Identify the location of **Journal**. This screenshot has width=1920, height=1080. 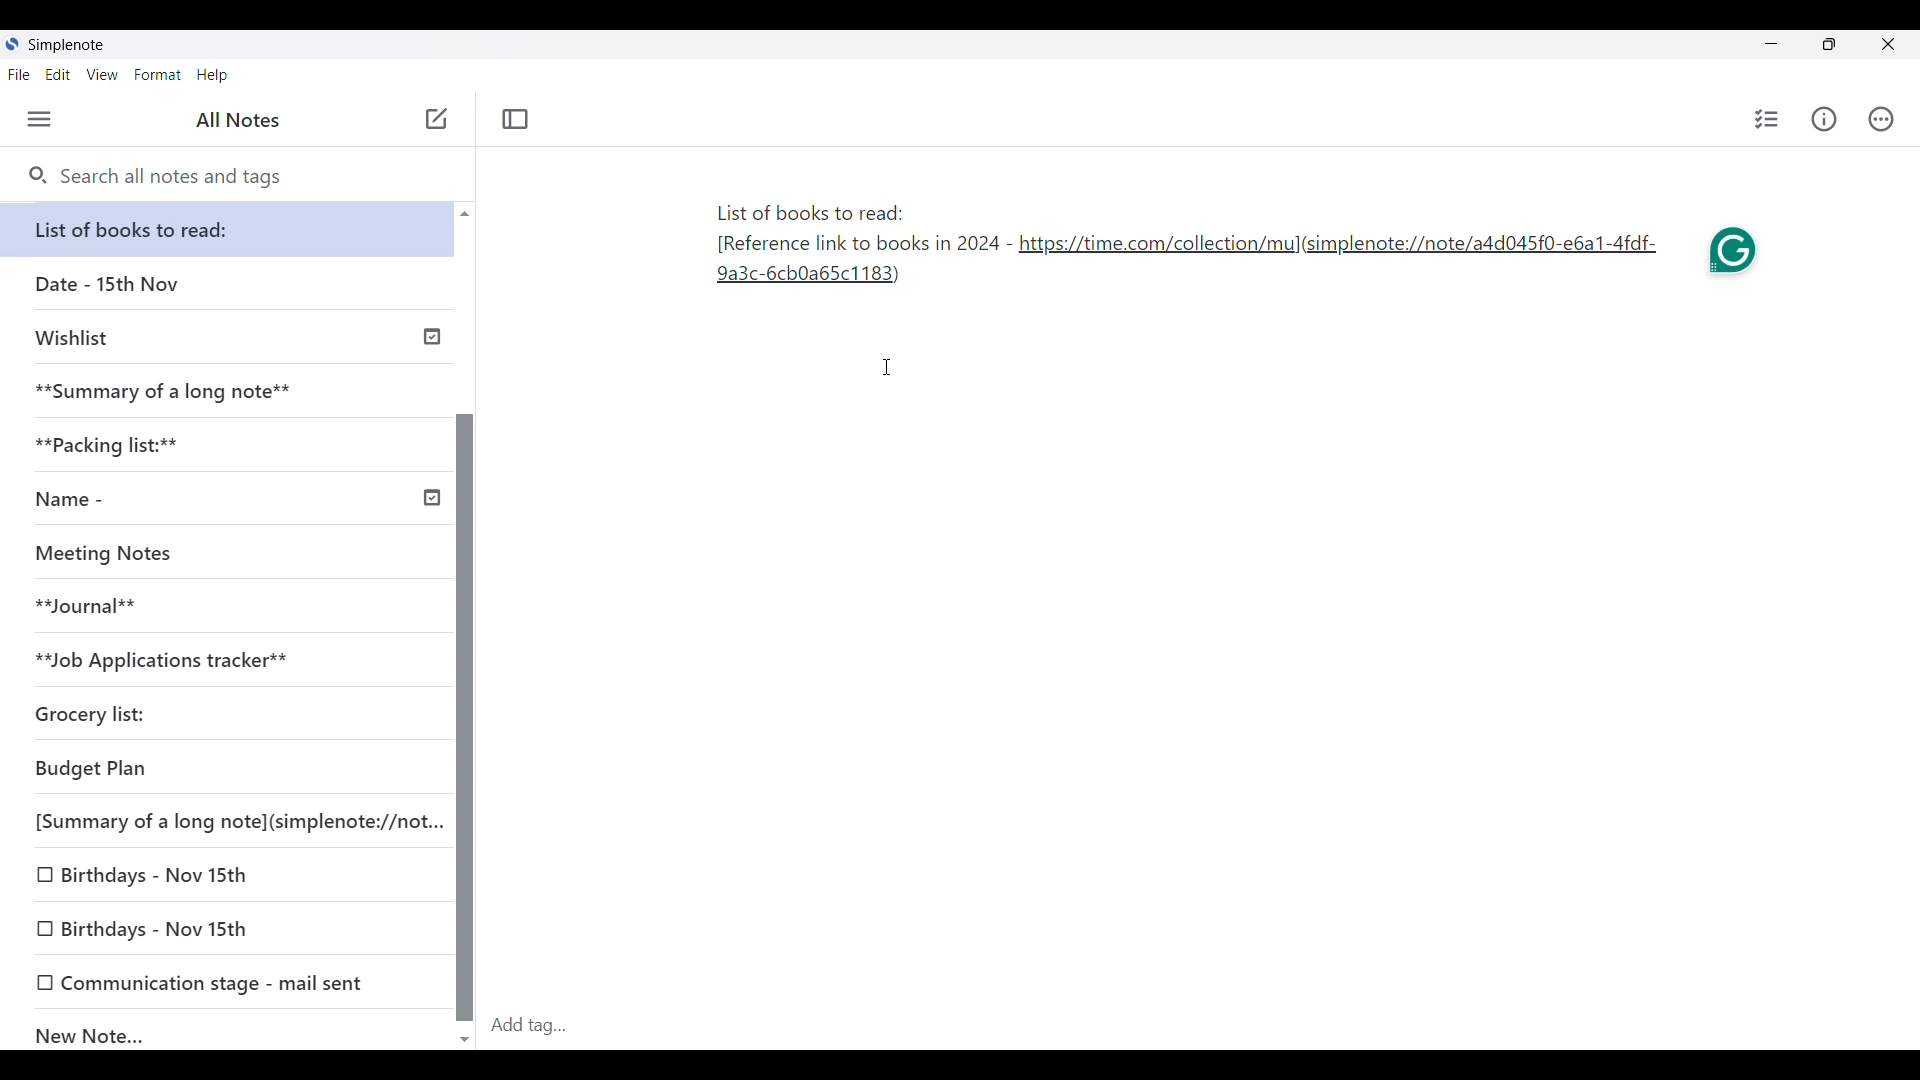
(221, 607).